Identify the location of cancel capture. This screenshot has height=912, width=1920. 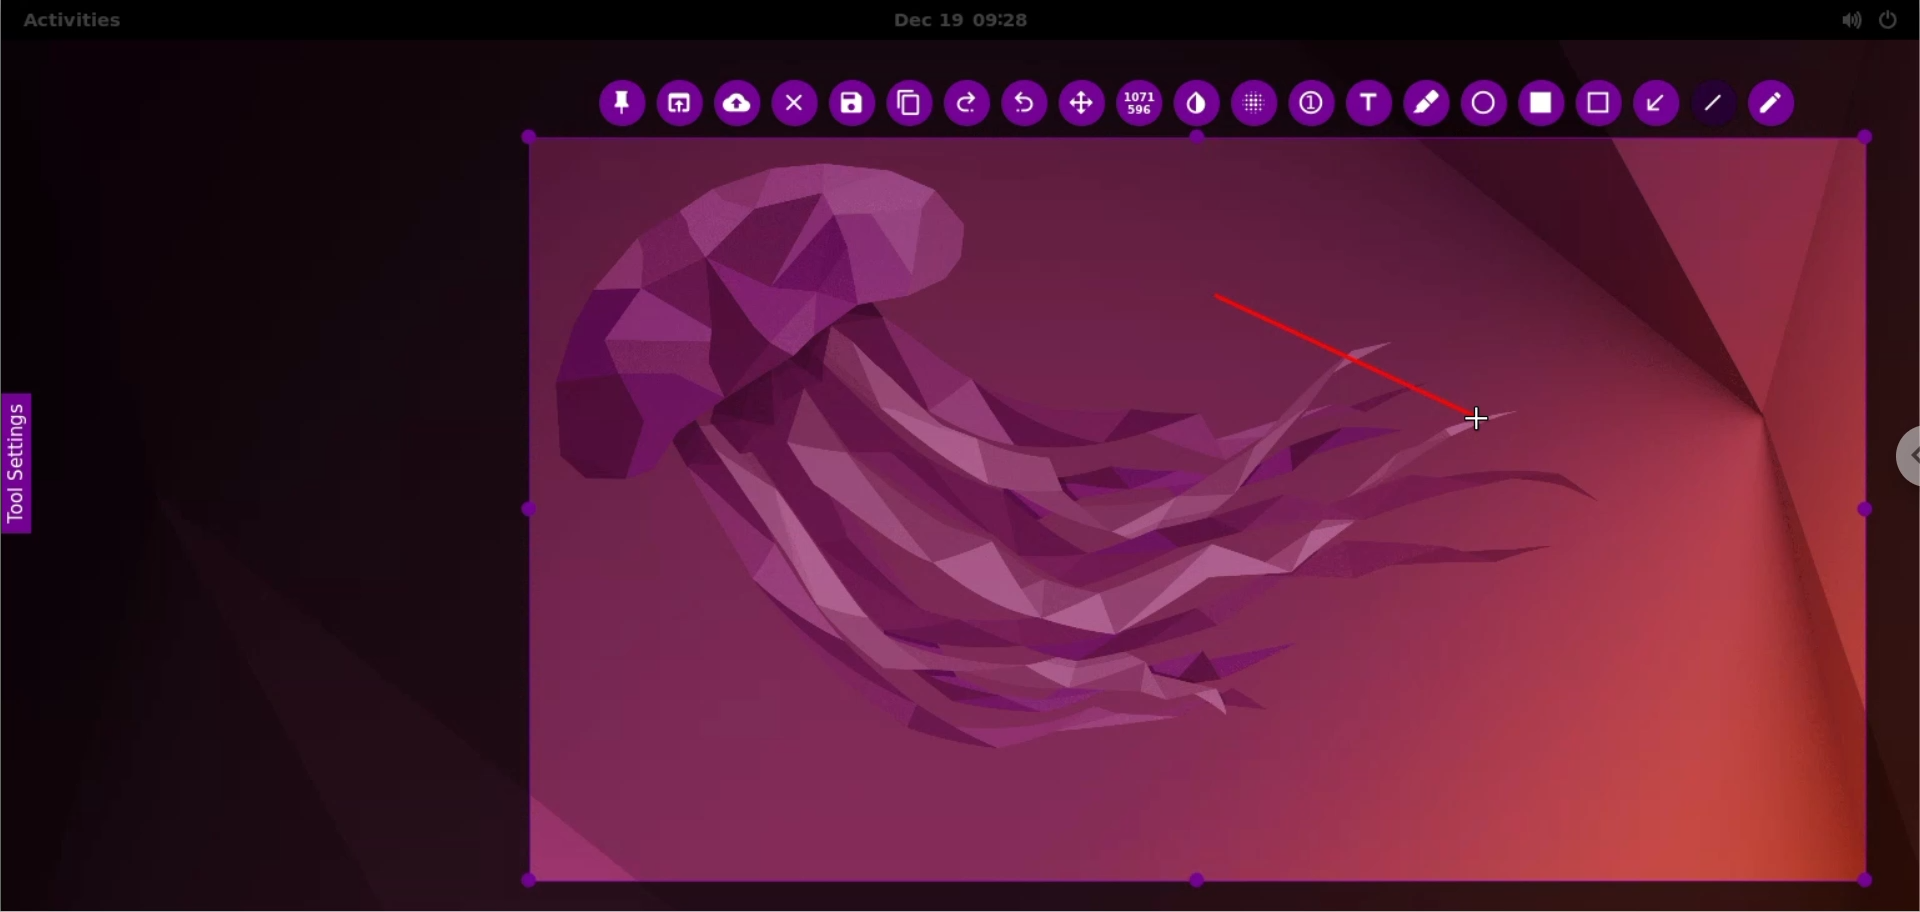
(796, 103).